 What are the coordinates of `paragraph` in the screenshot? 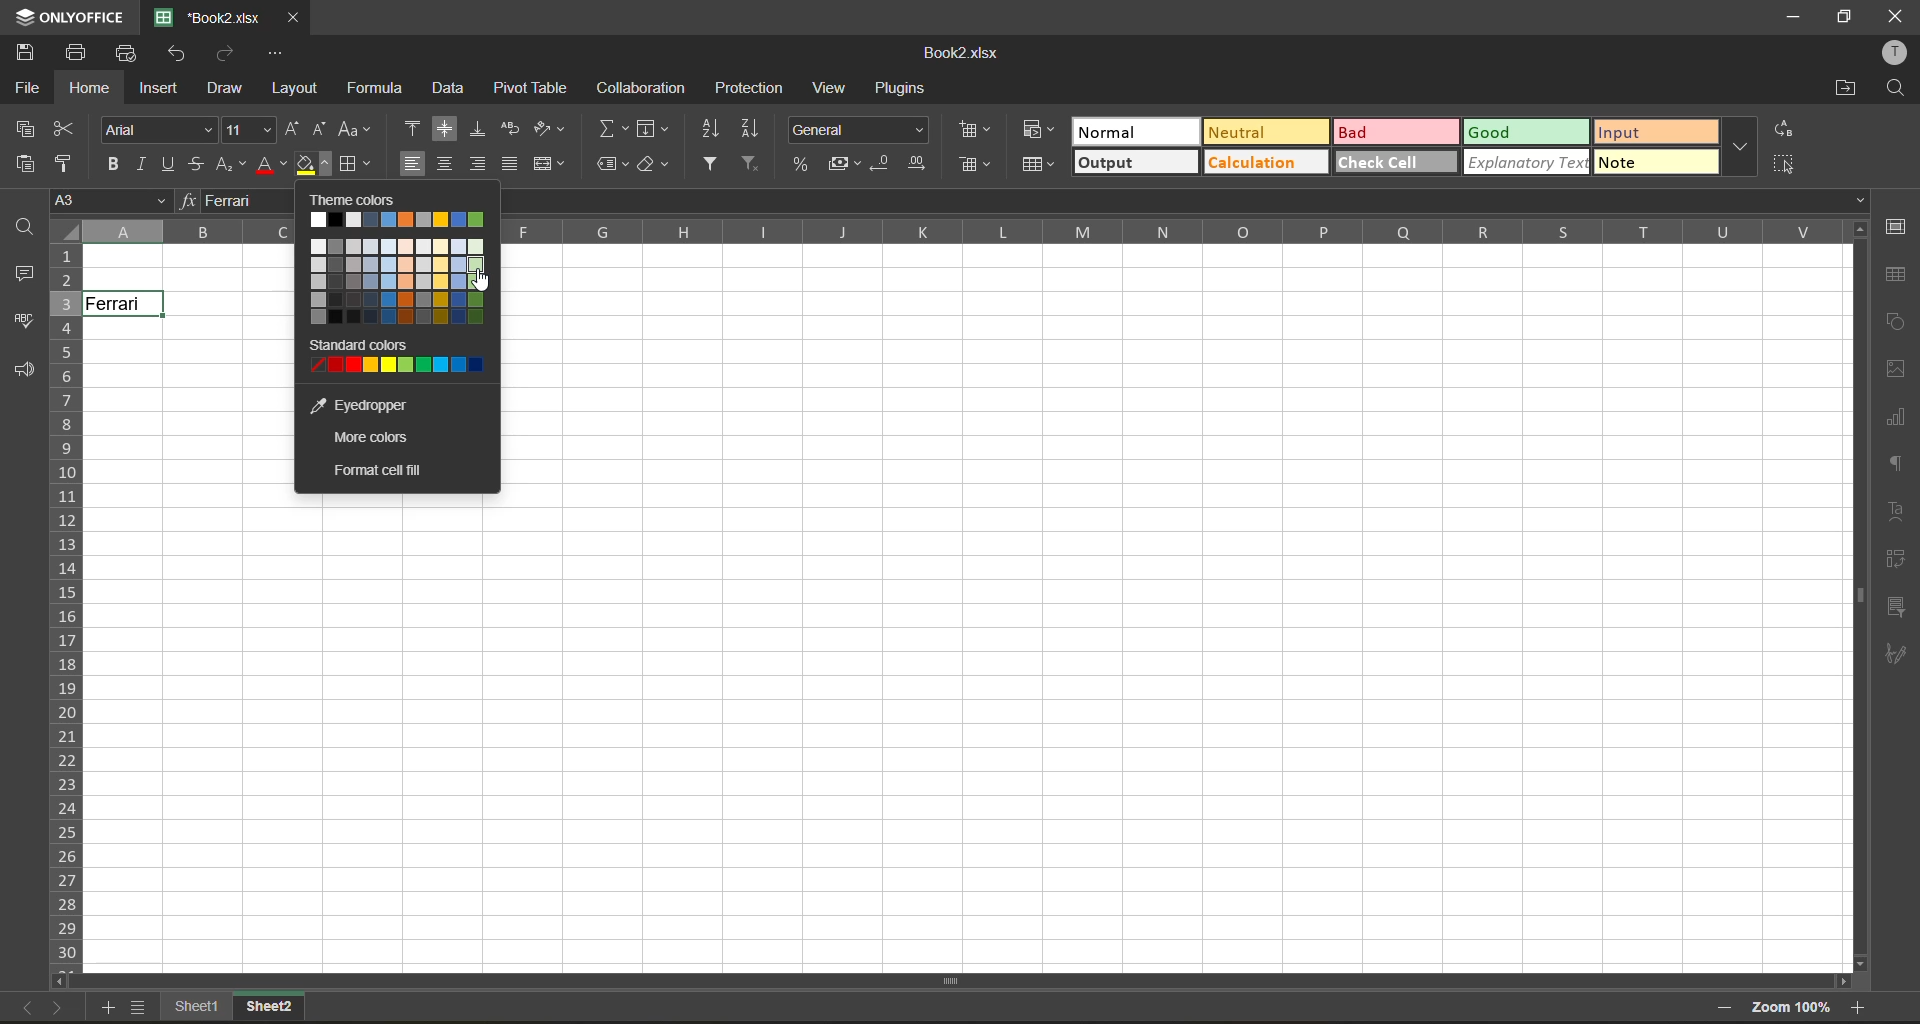 It's located at (1898, 464).